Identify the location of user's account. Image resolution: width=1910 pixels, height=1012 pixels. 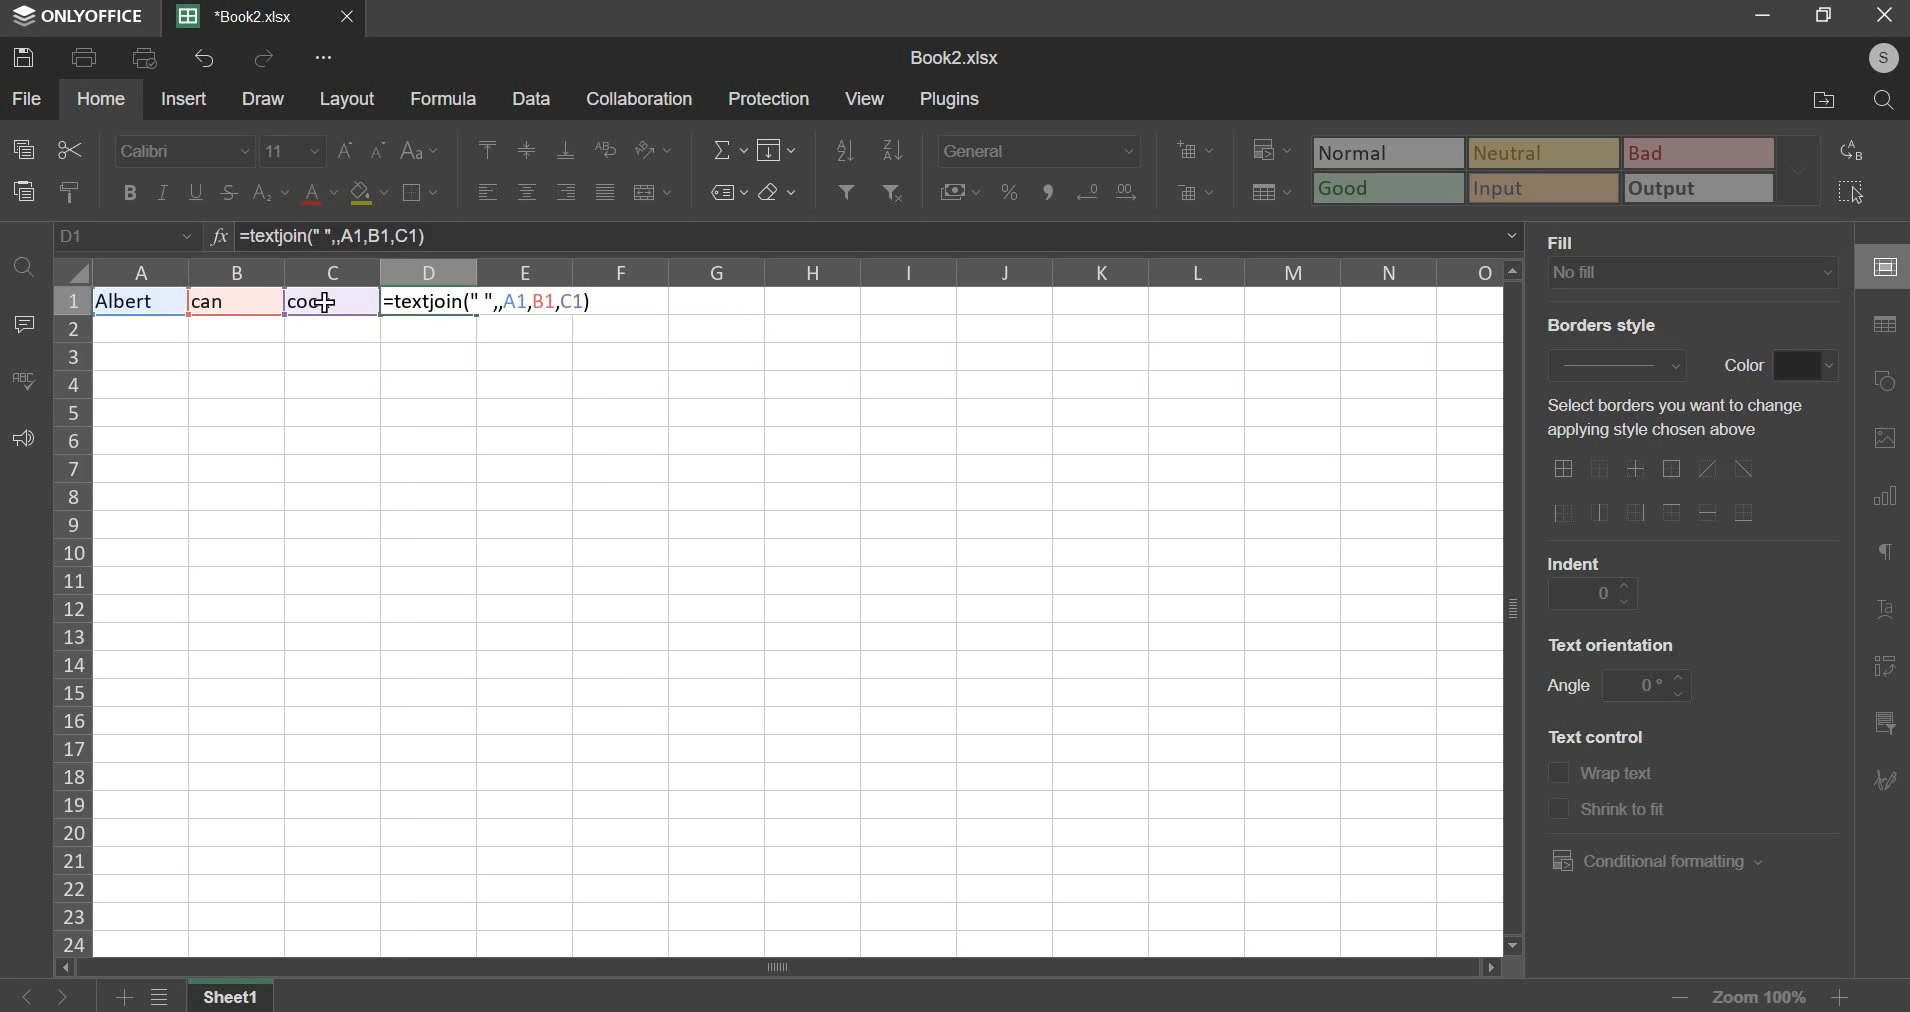
(1872, 56).